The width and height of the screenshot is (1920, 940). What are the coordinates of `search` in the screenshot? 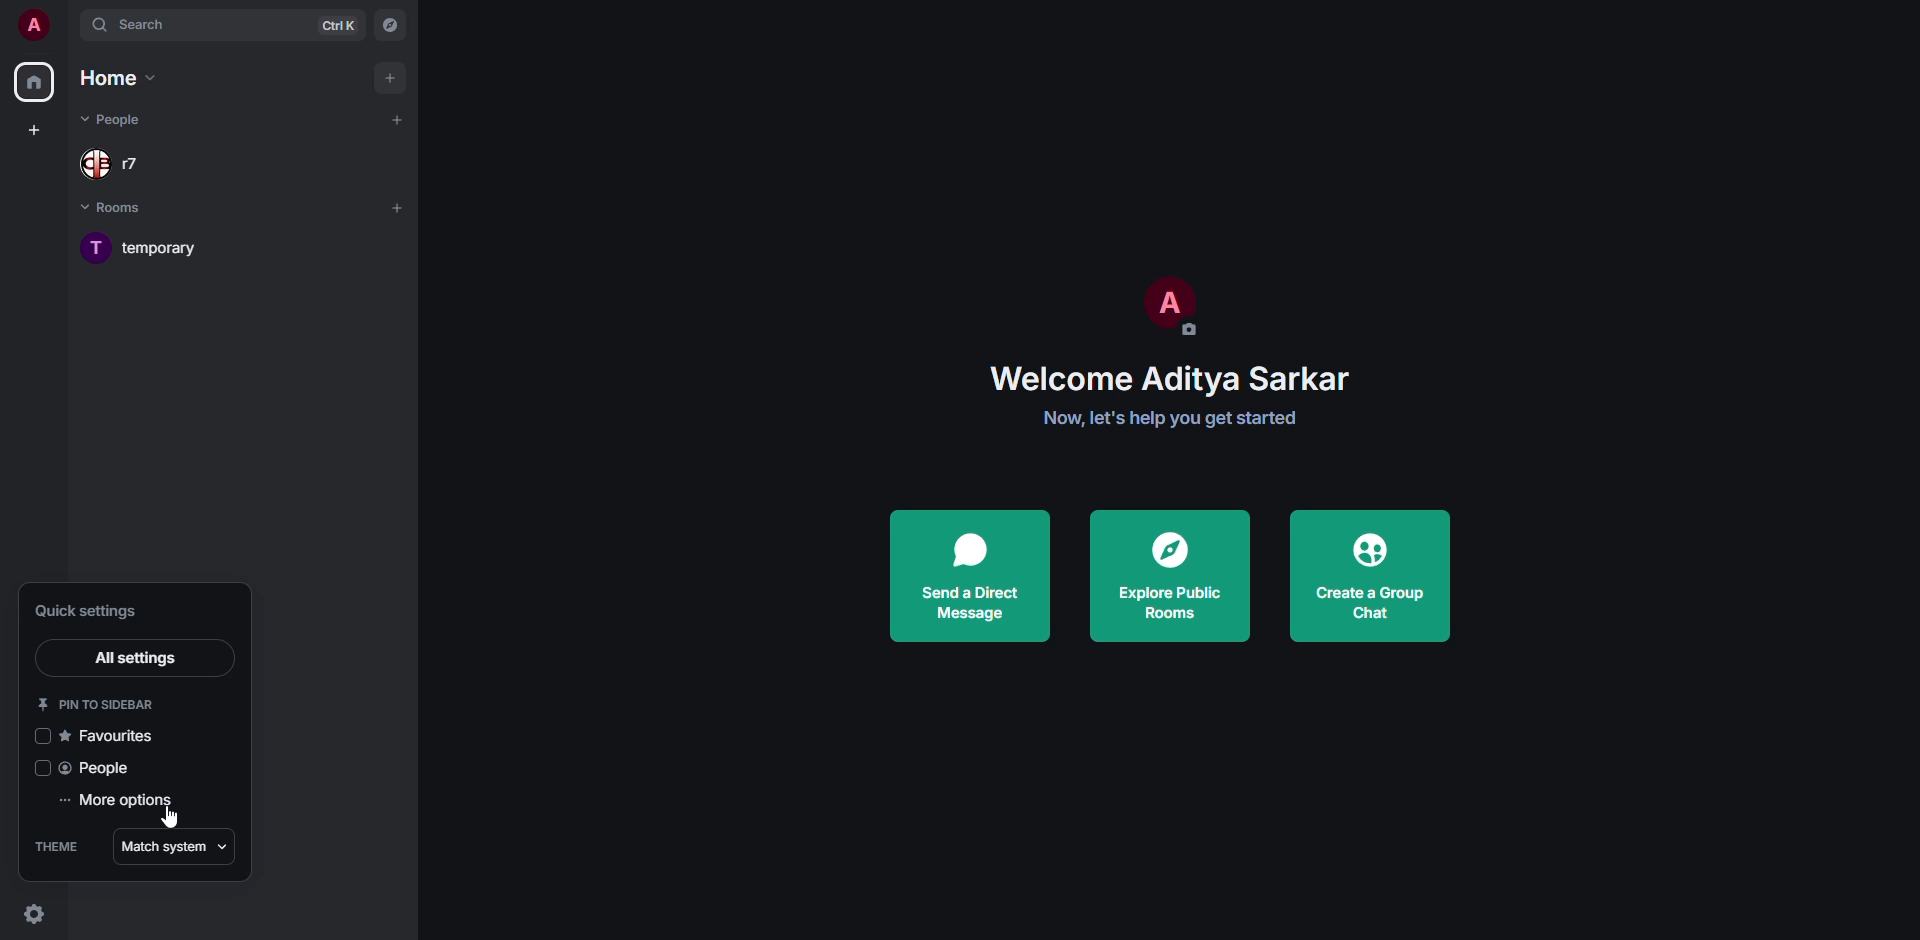 It's located at (150, 23).